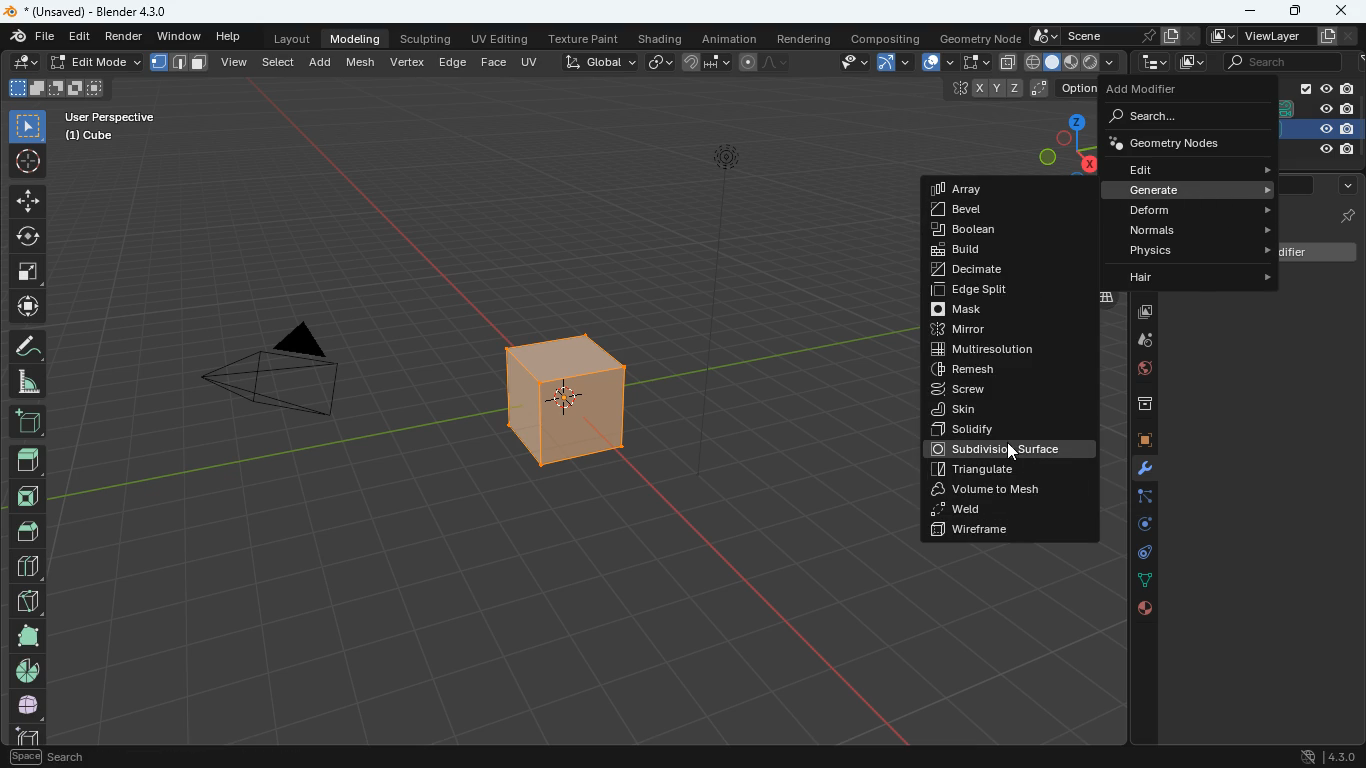 The width and height of the screenshot is (1366, 768). I want to click on modeling, so click(361, 38).